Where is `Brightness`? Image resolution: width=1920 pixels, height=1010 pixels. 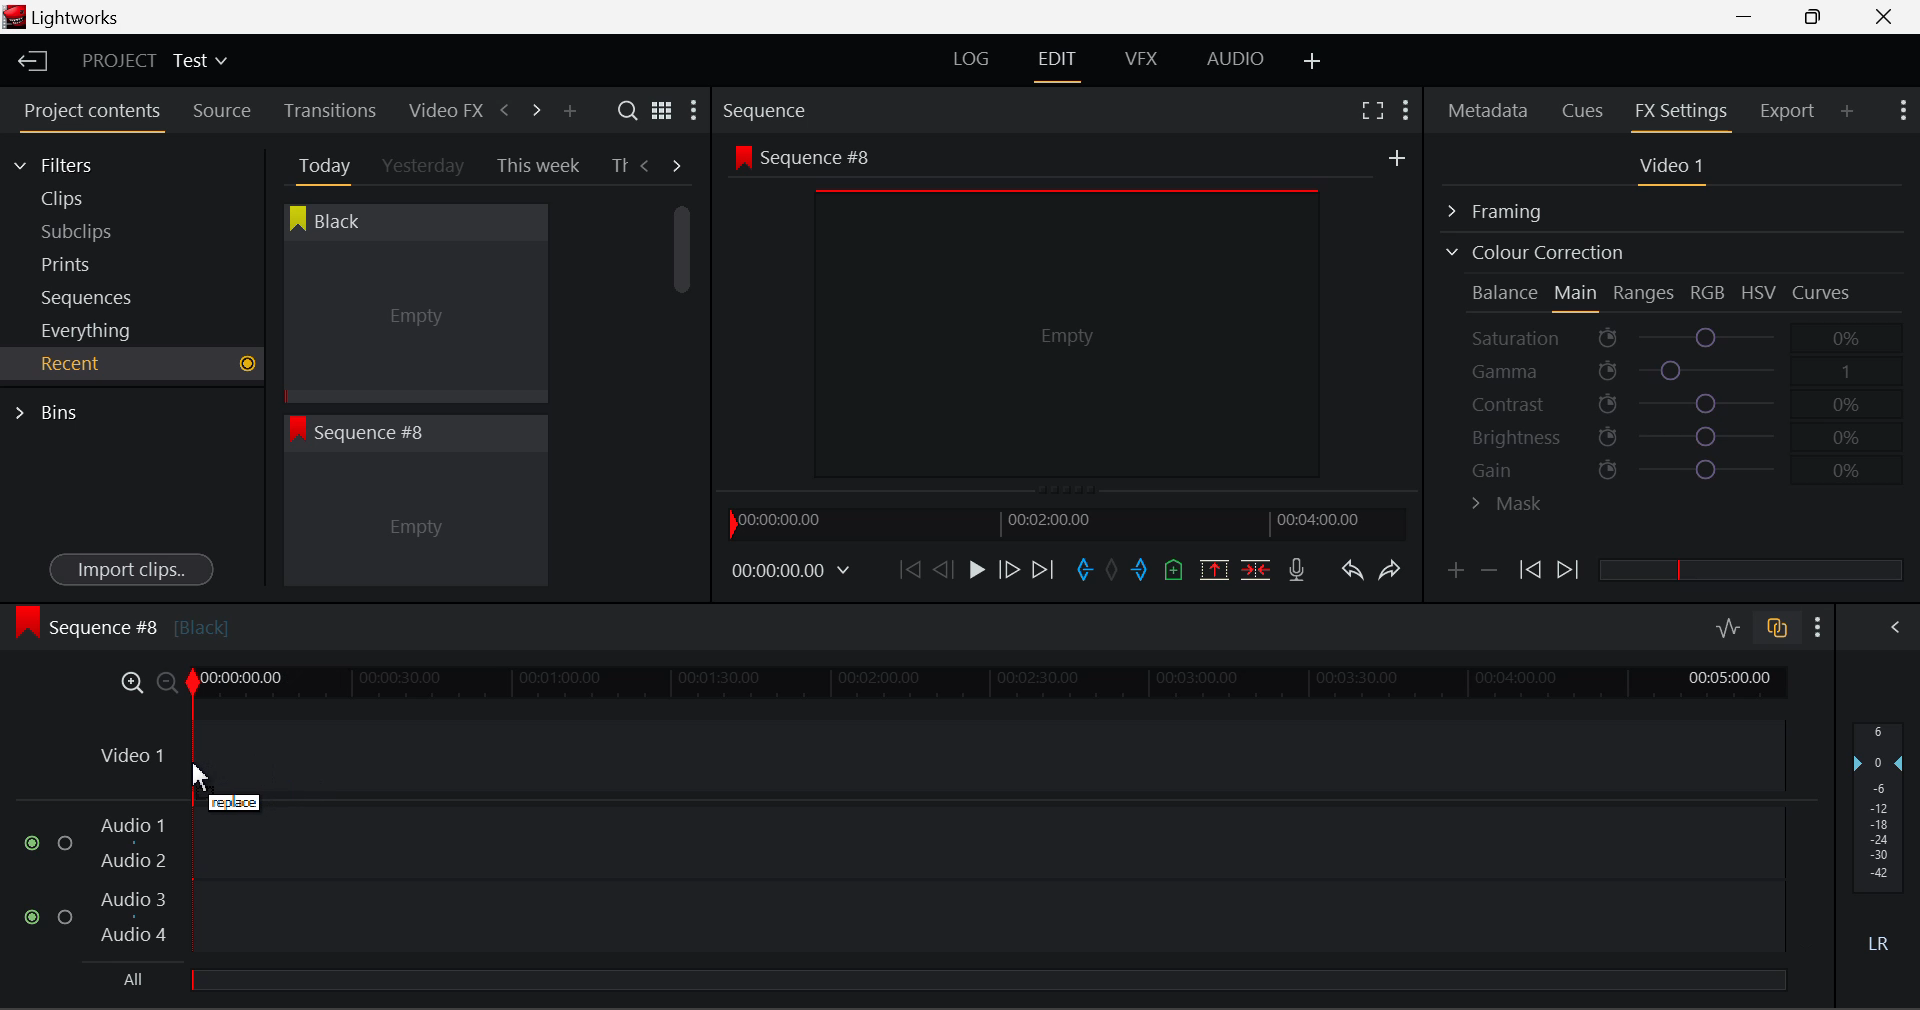 Brightness is located at coordinates (1674, 433).